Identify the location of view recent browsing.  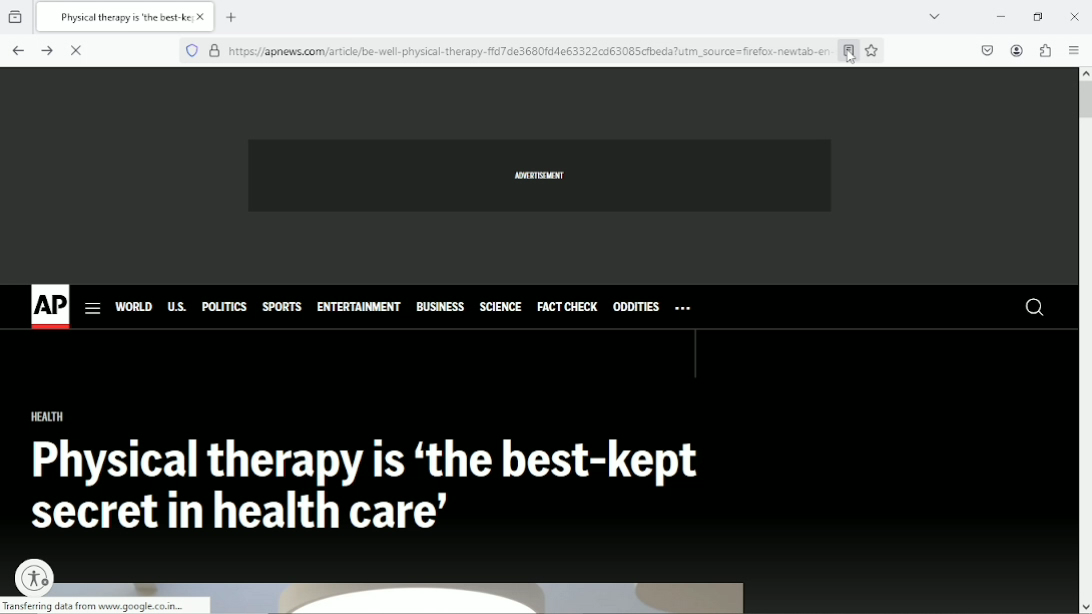
(17, 18).